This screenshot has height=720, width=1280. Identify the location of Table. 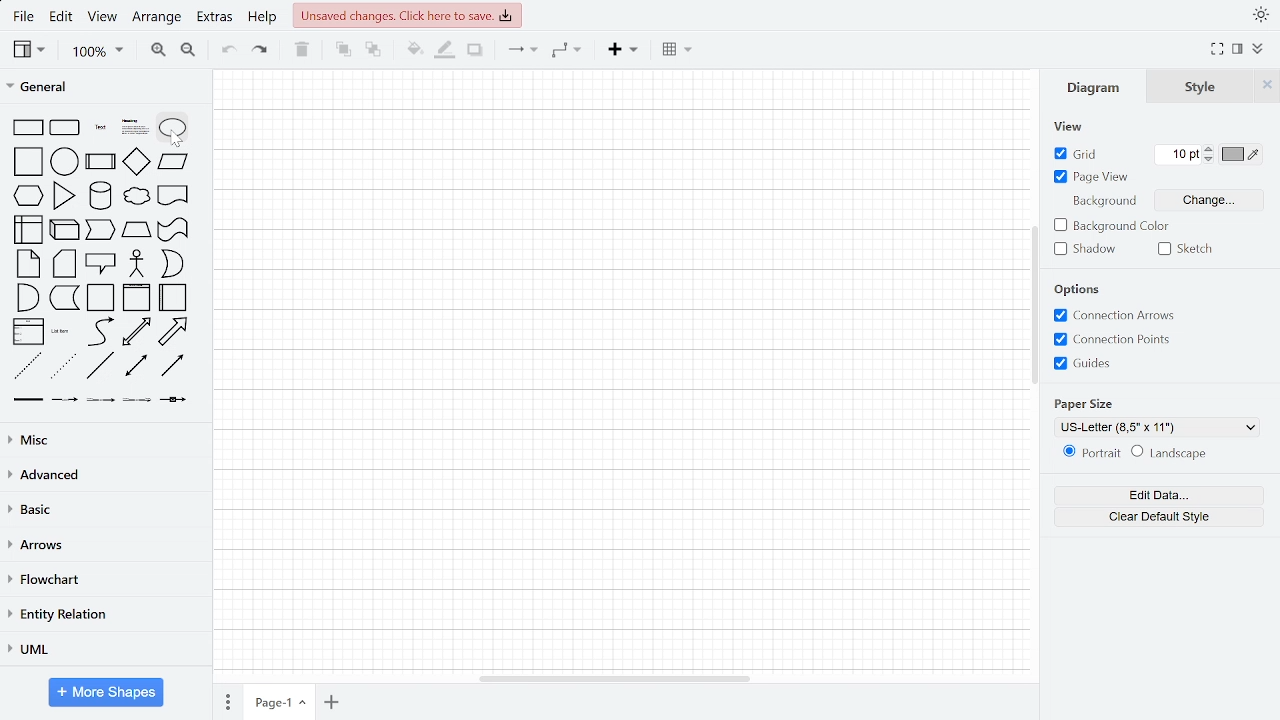
(674, 50).